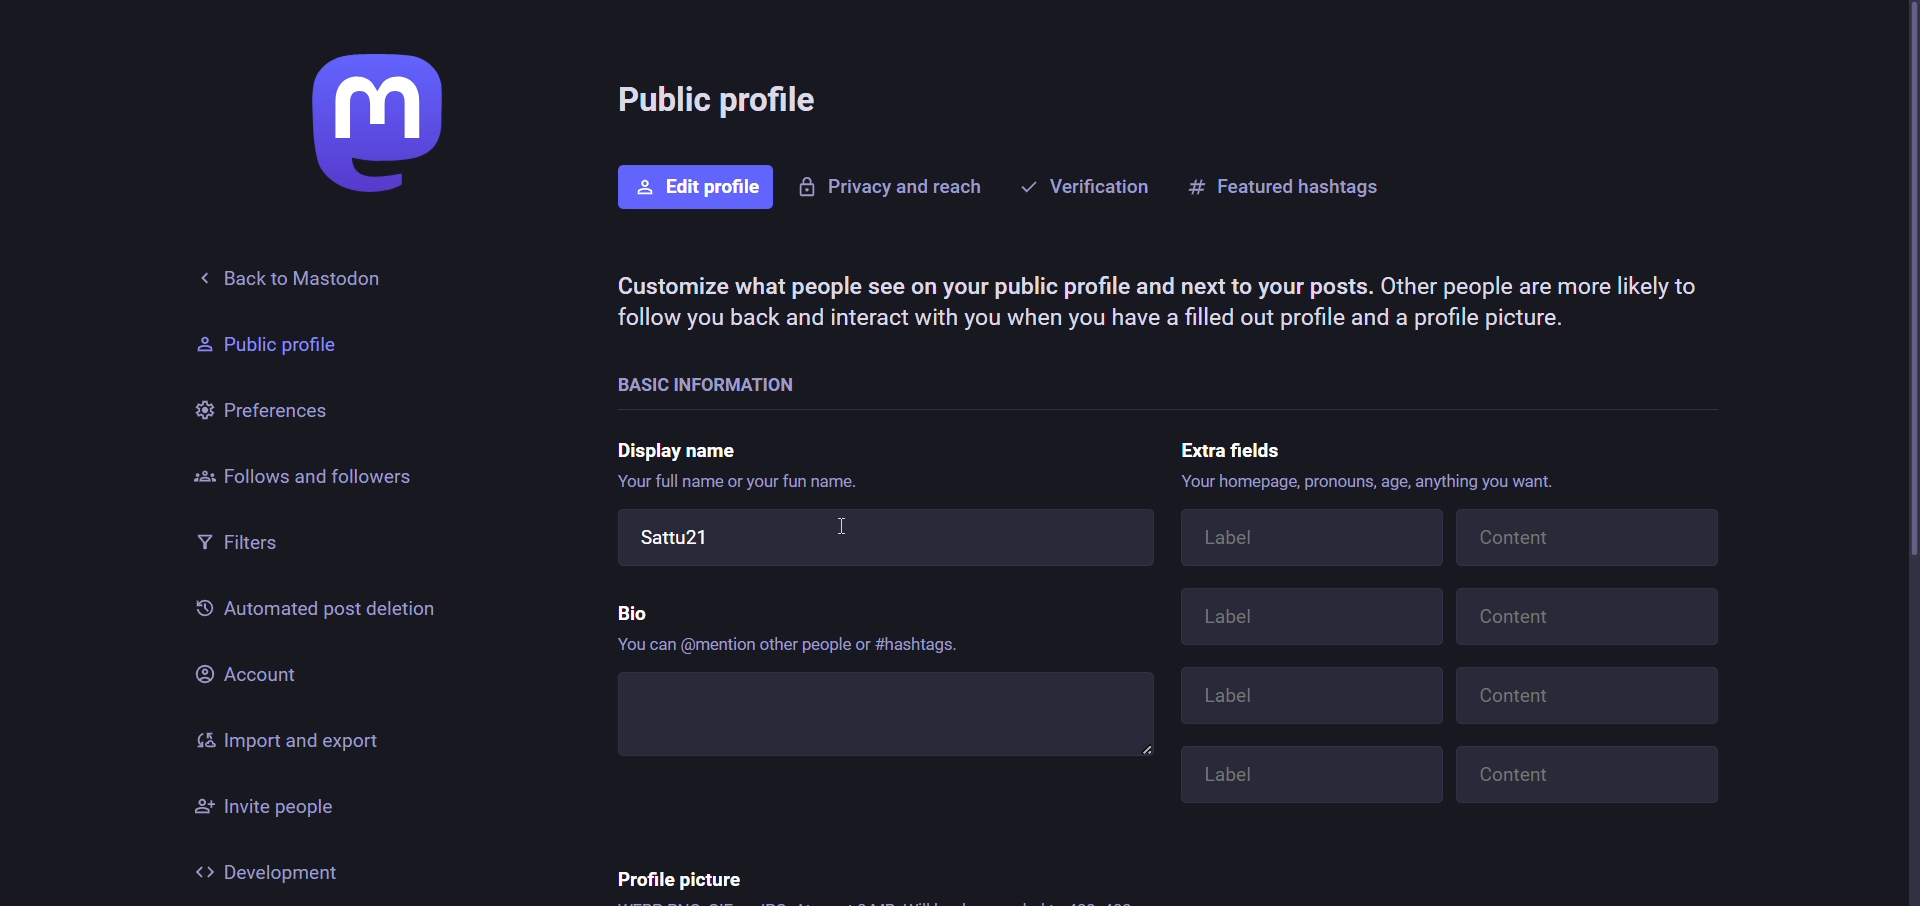 The height and width of the screenshot is (906, 1920). Describe the element at coordinates (1586, 697) in the screenshot. I see `Content ` at that location.